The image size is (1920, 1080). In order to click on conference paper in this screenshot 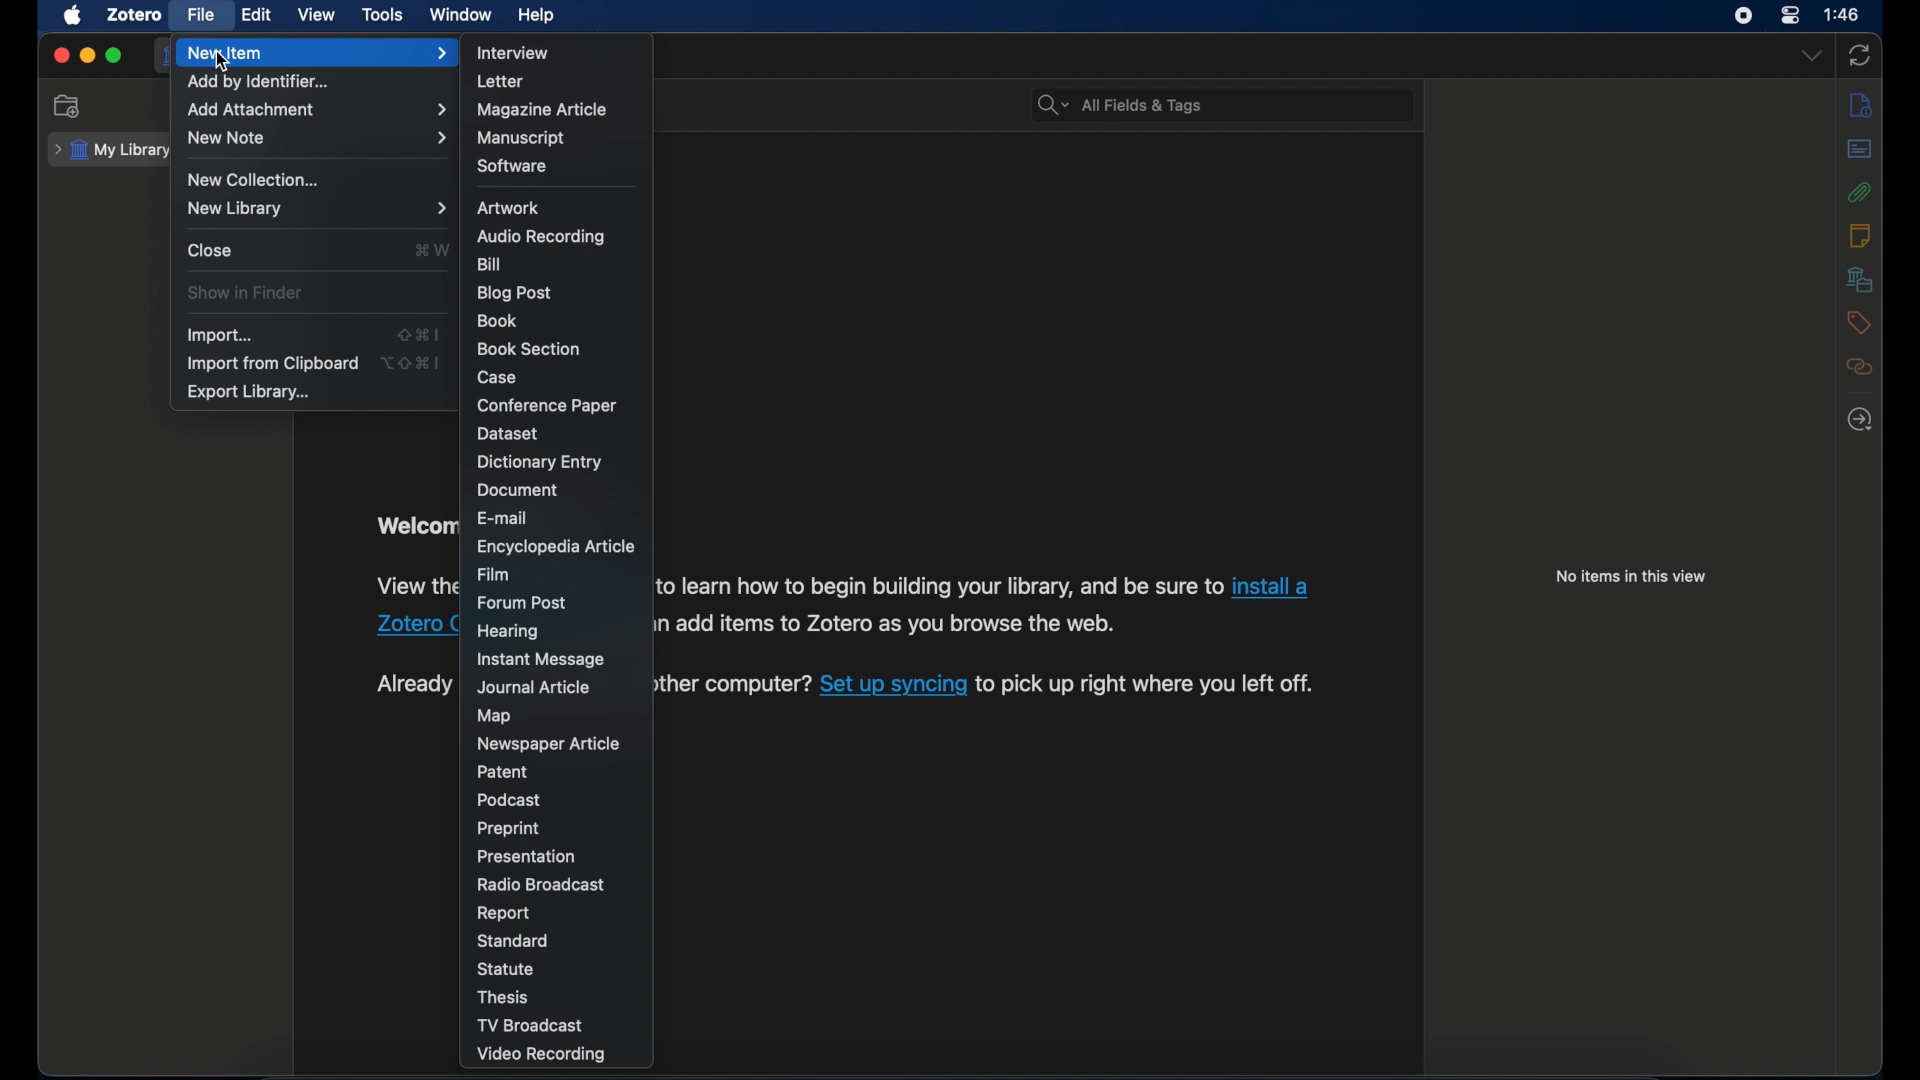, I will do `click(546, 407)`.